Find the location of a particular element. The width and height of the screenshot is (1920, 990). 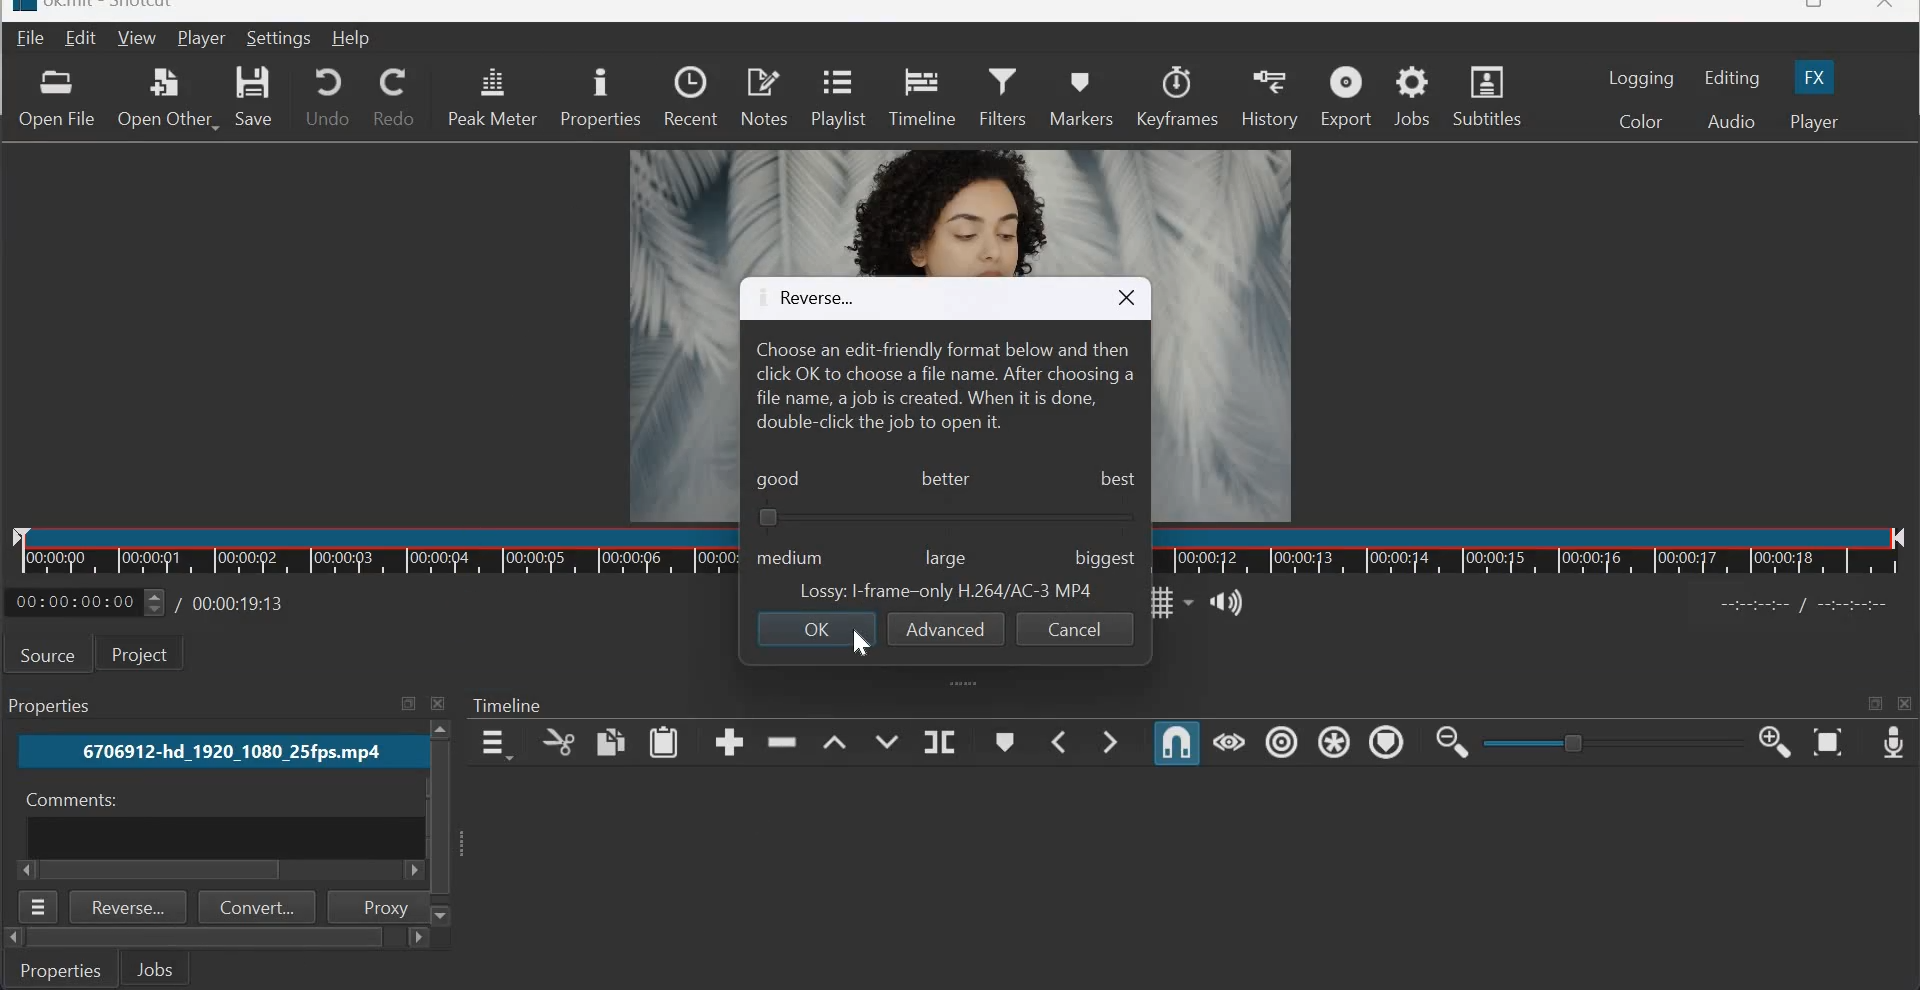

Timeline is located at coordinates (375, 551).